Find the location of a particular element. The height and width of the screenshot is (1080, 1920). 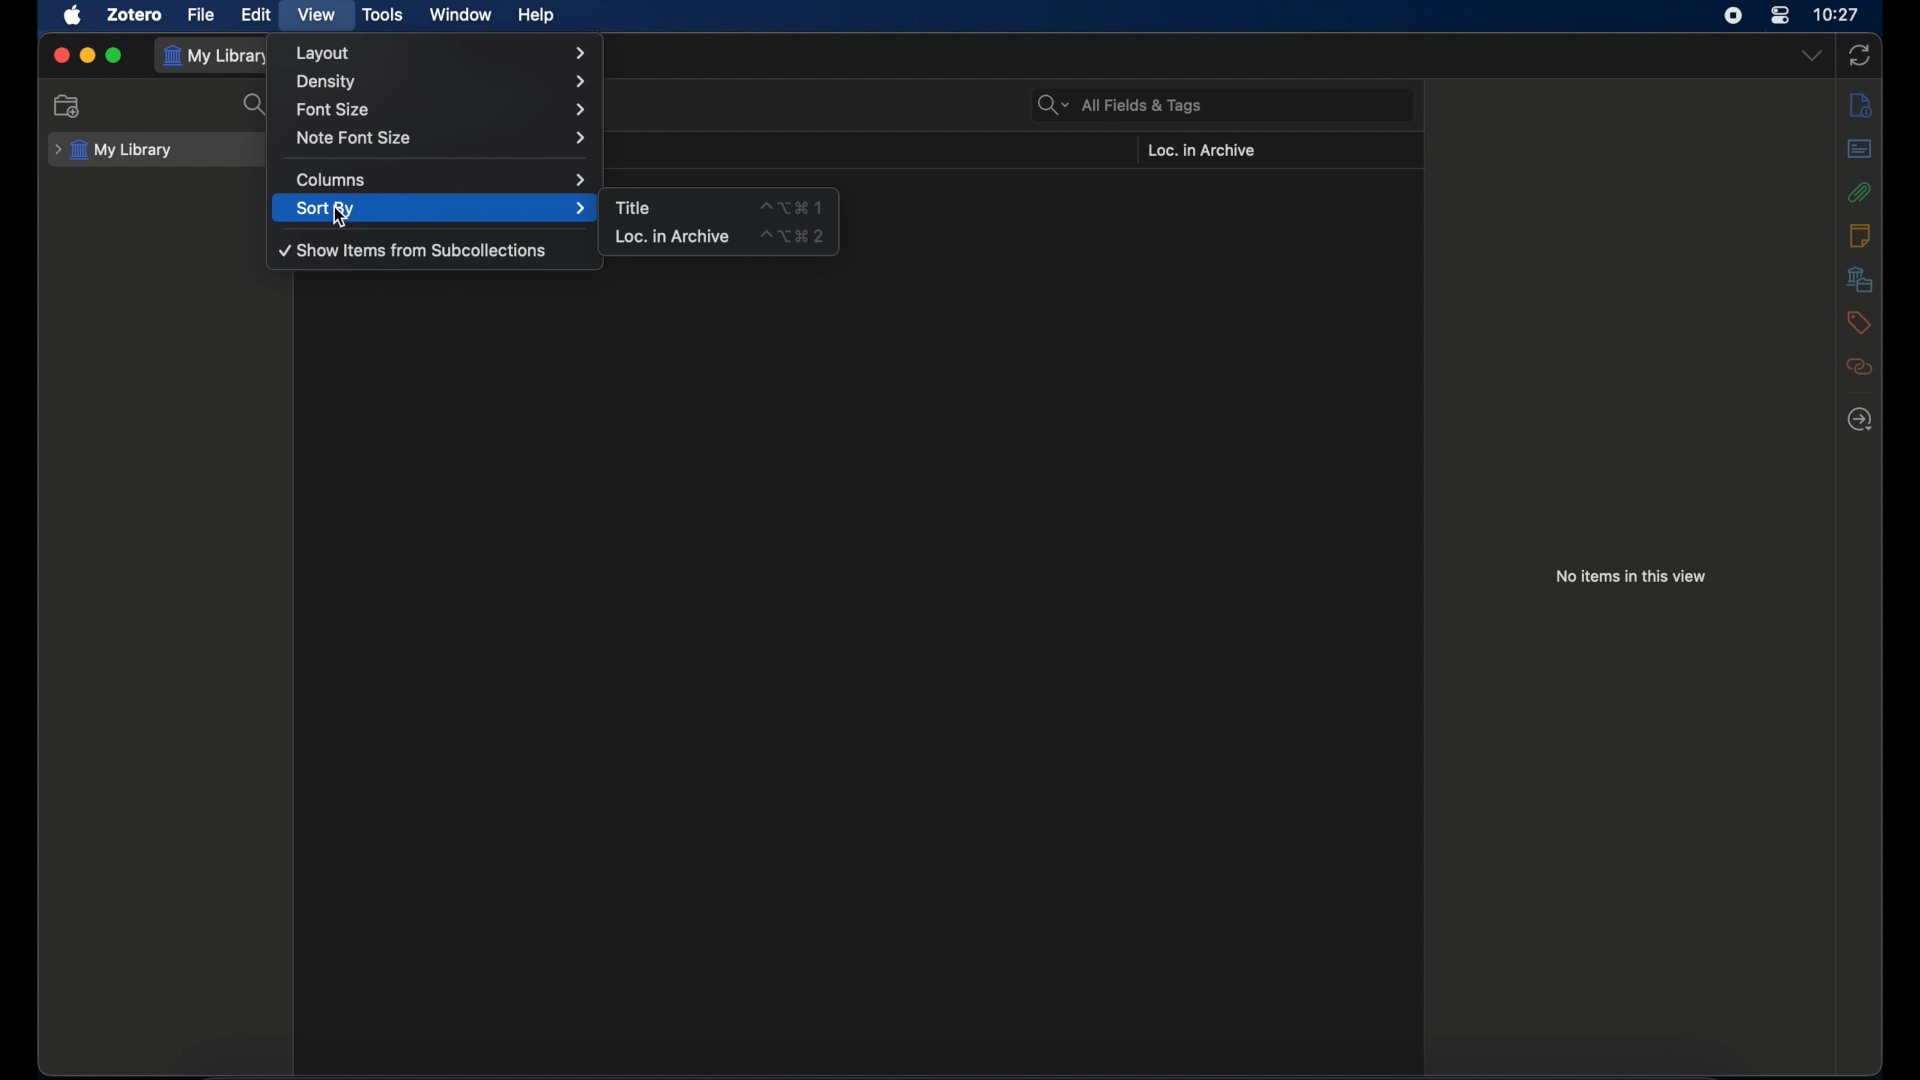

show items from subcollections is located at coordinates (414, 249).